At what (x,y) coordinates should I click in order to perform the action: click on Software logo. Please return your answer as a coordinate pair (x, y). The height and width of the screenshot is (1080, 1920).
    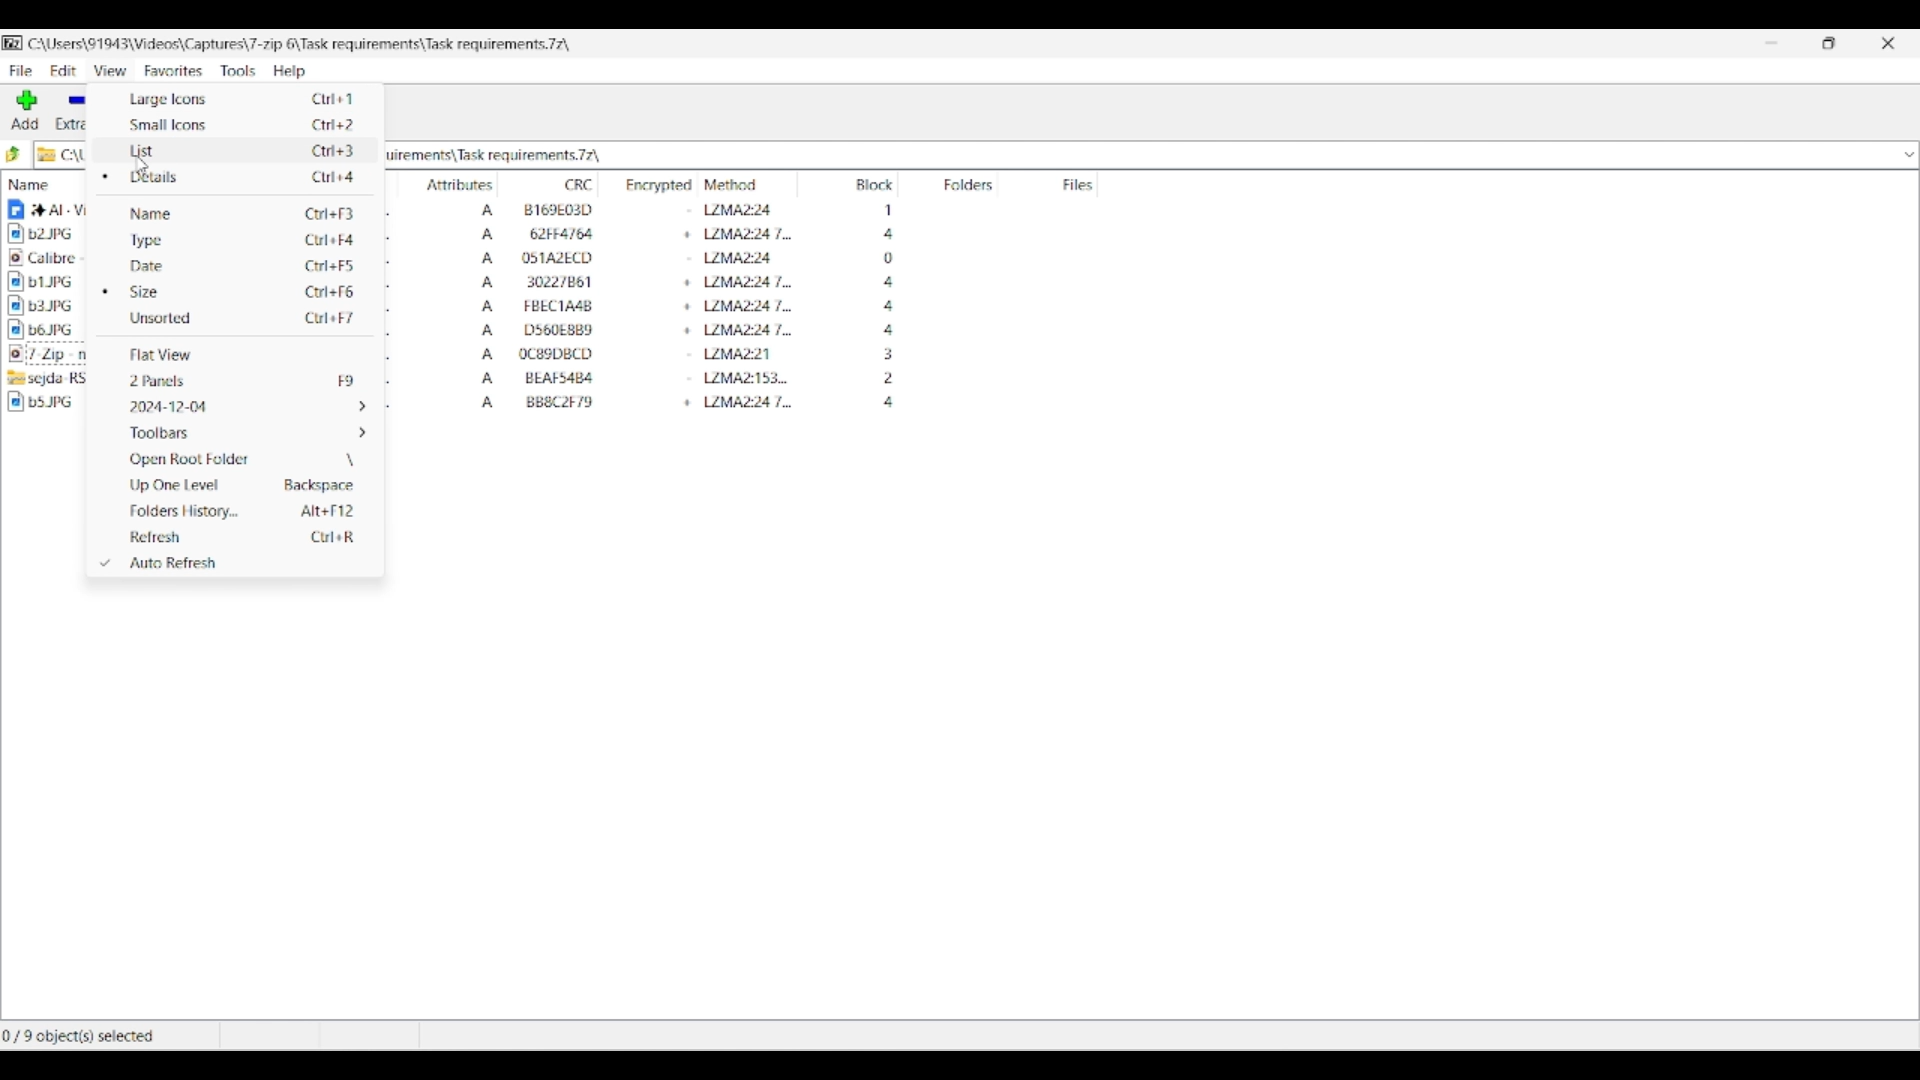
    Looking at the image, I should click on (14, 43).